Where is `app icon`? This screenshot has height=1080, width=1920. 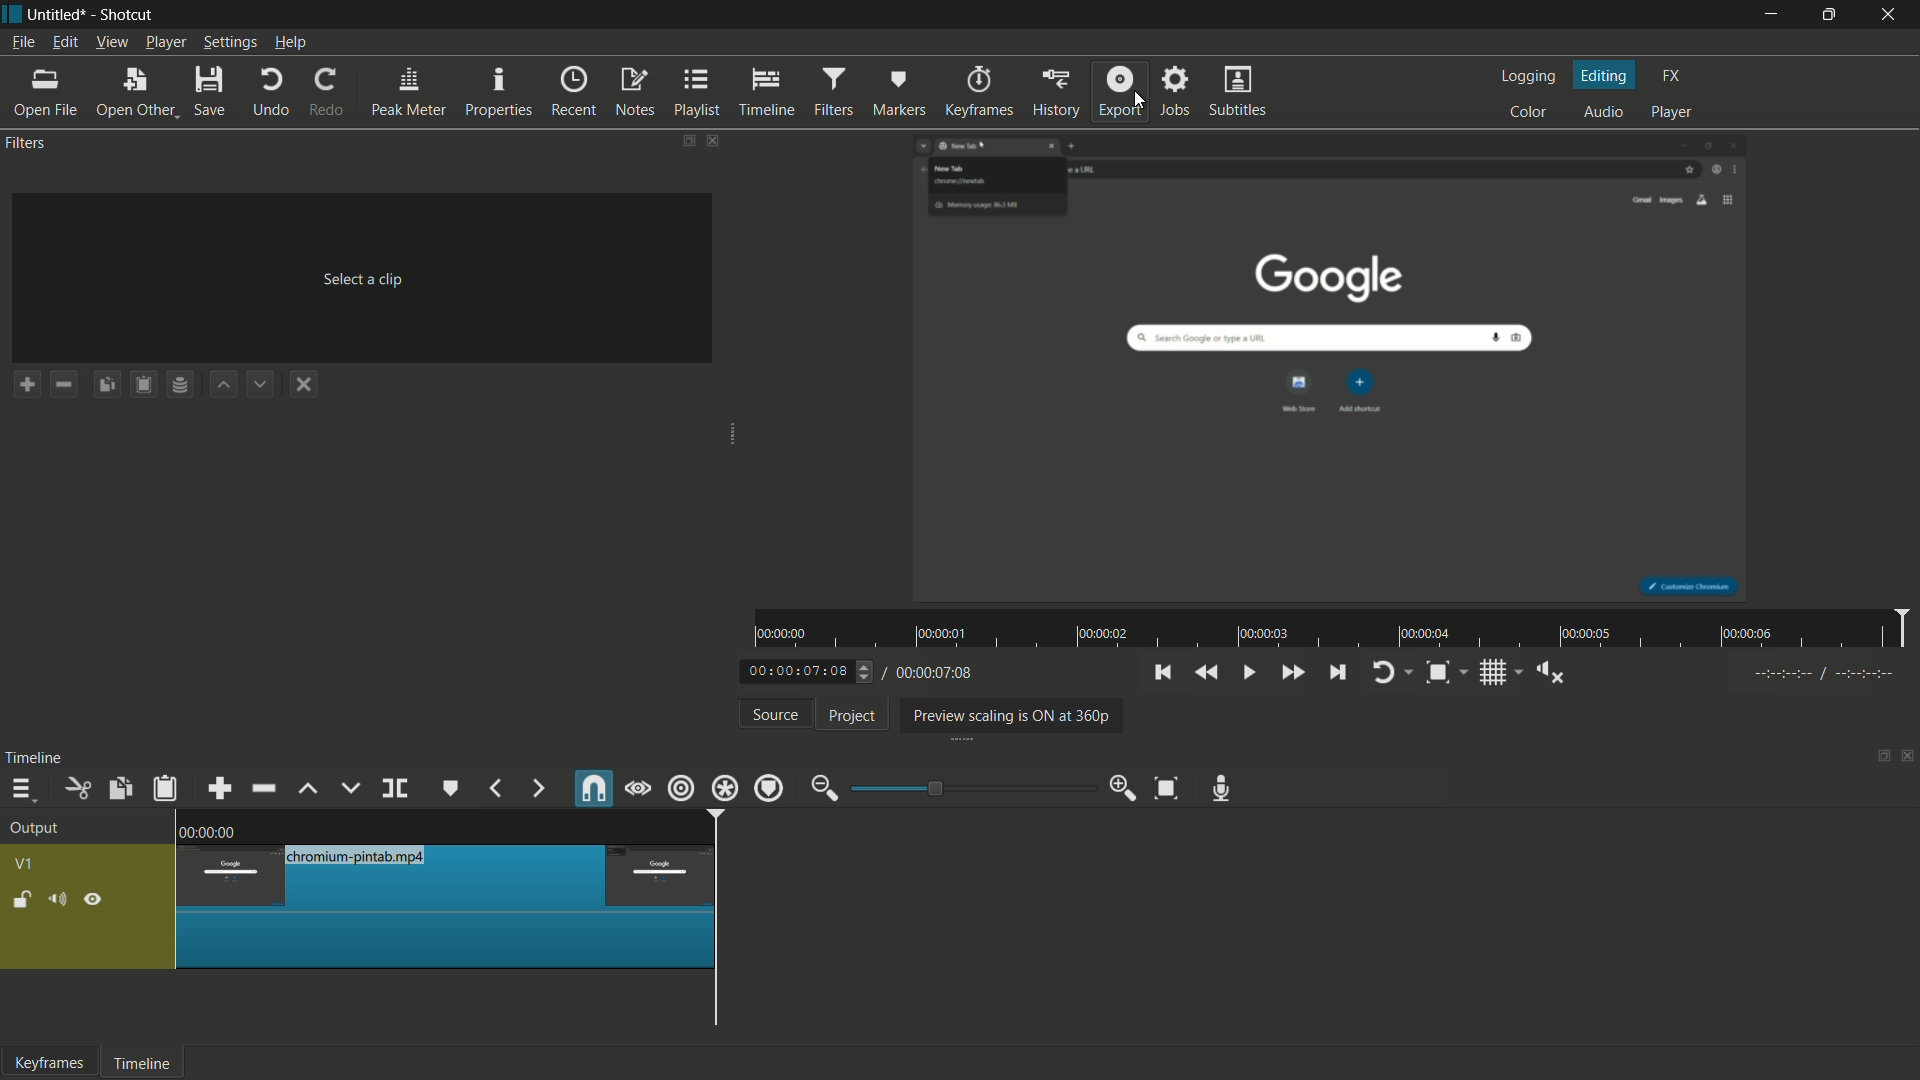
app icon is located at coordinates (12, 13).